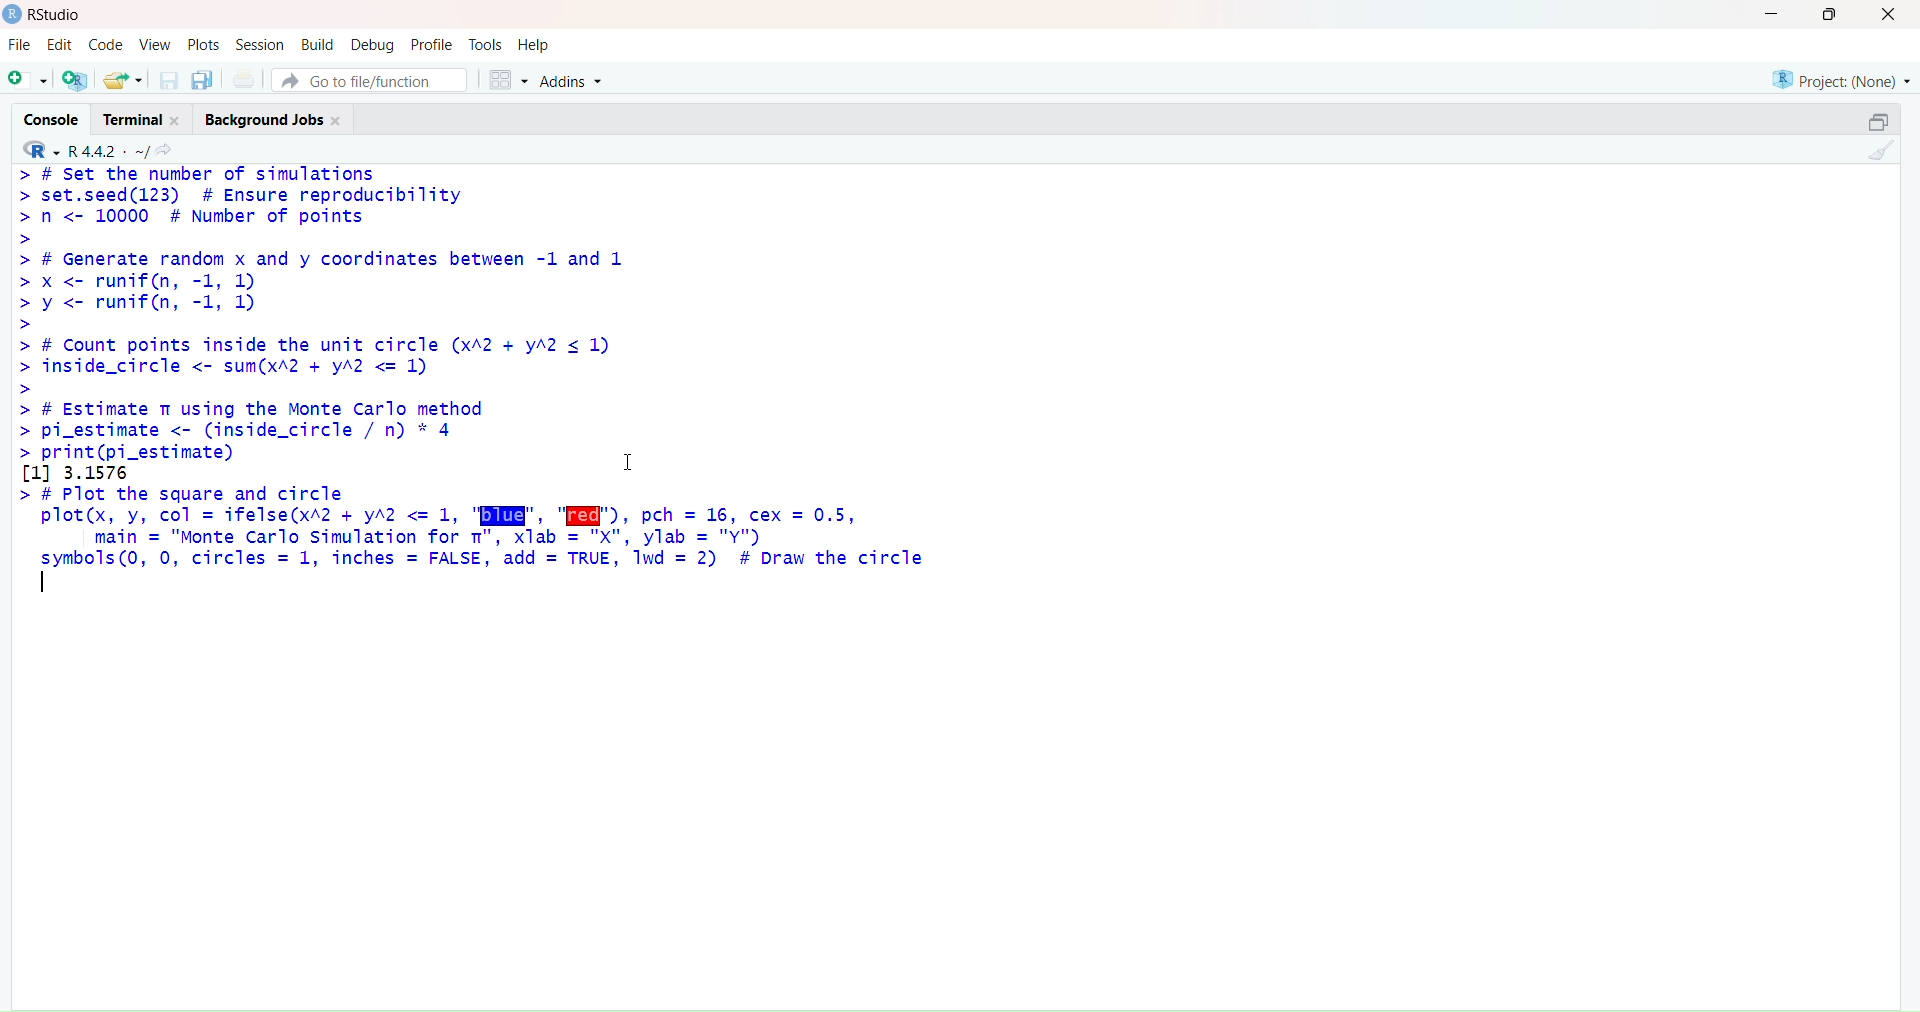 The width and height of the screenshot is (1920, 1012). What do you see at coordinates (61, 44) in the screenshot?
I see `Edit` at bounding box center [61, 44].